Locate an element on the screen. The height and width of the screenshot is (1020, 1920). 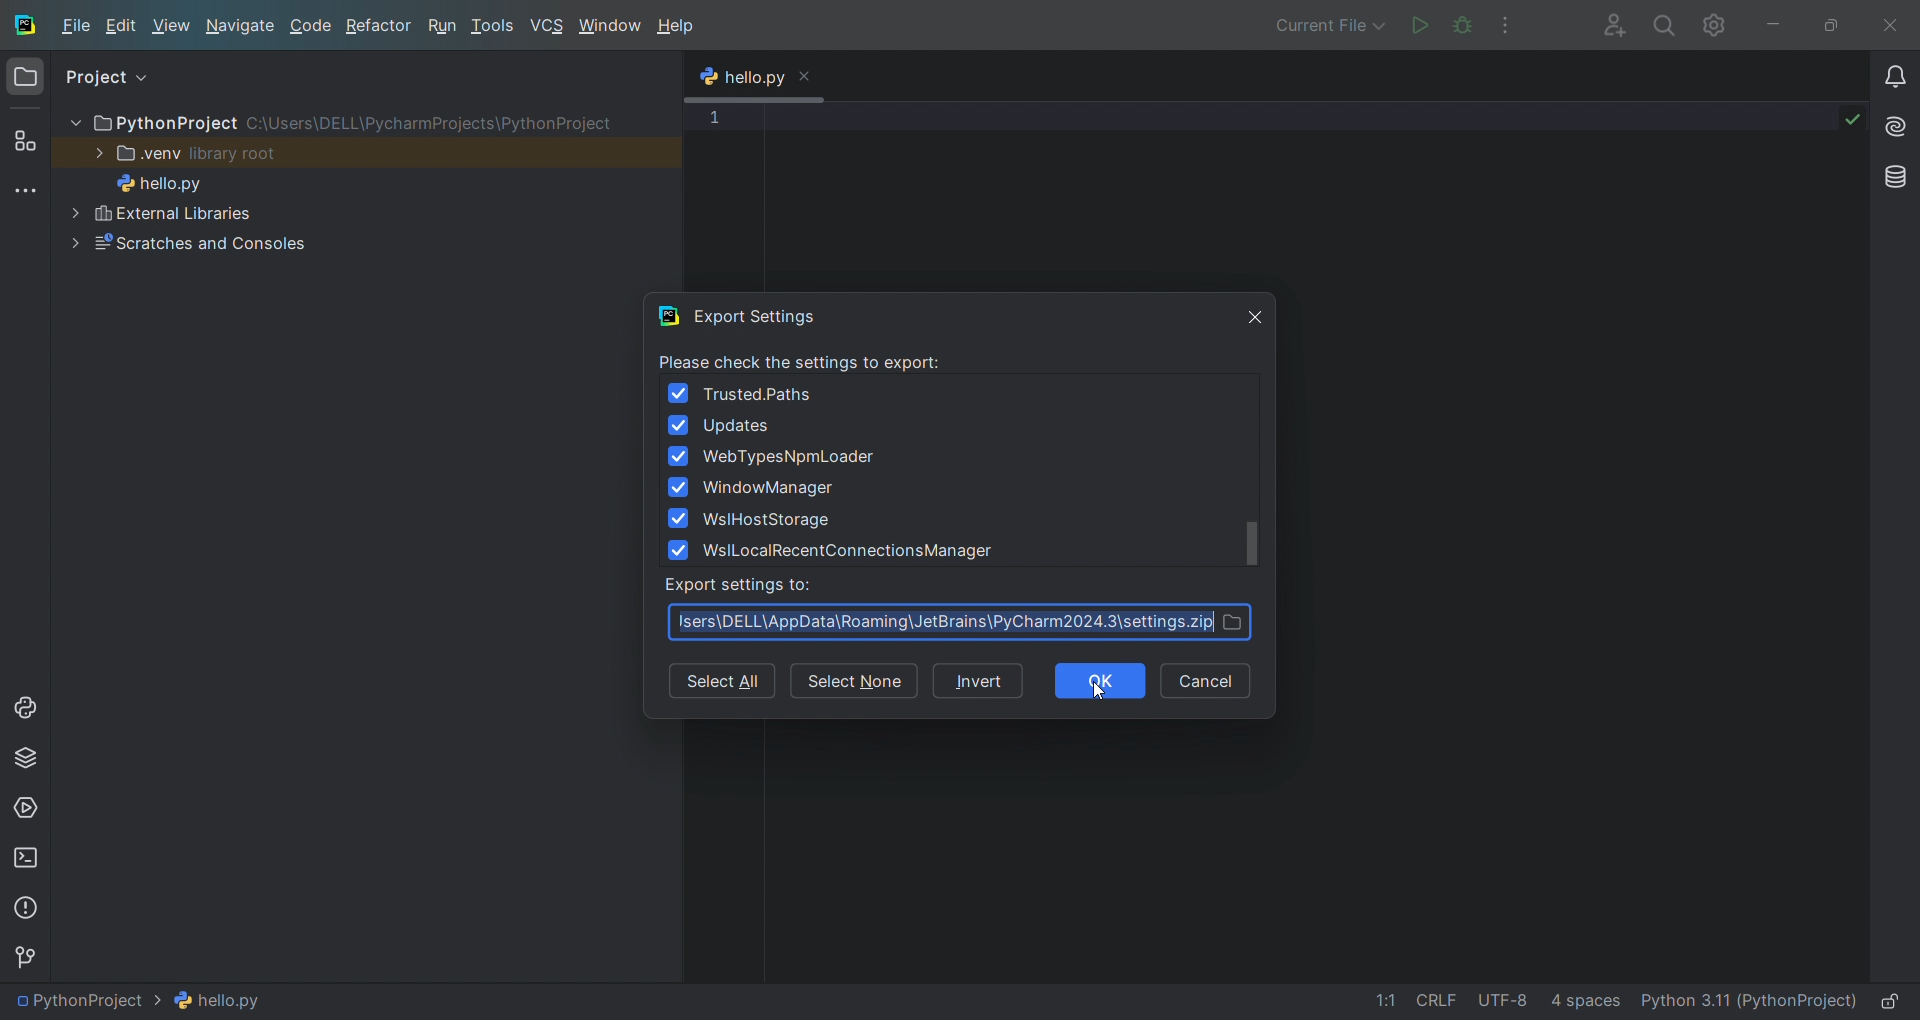
edit is located at coordinates (125, 28).